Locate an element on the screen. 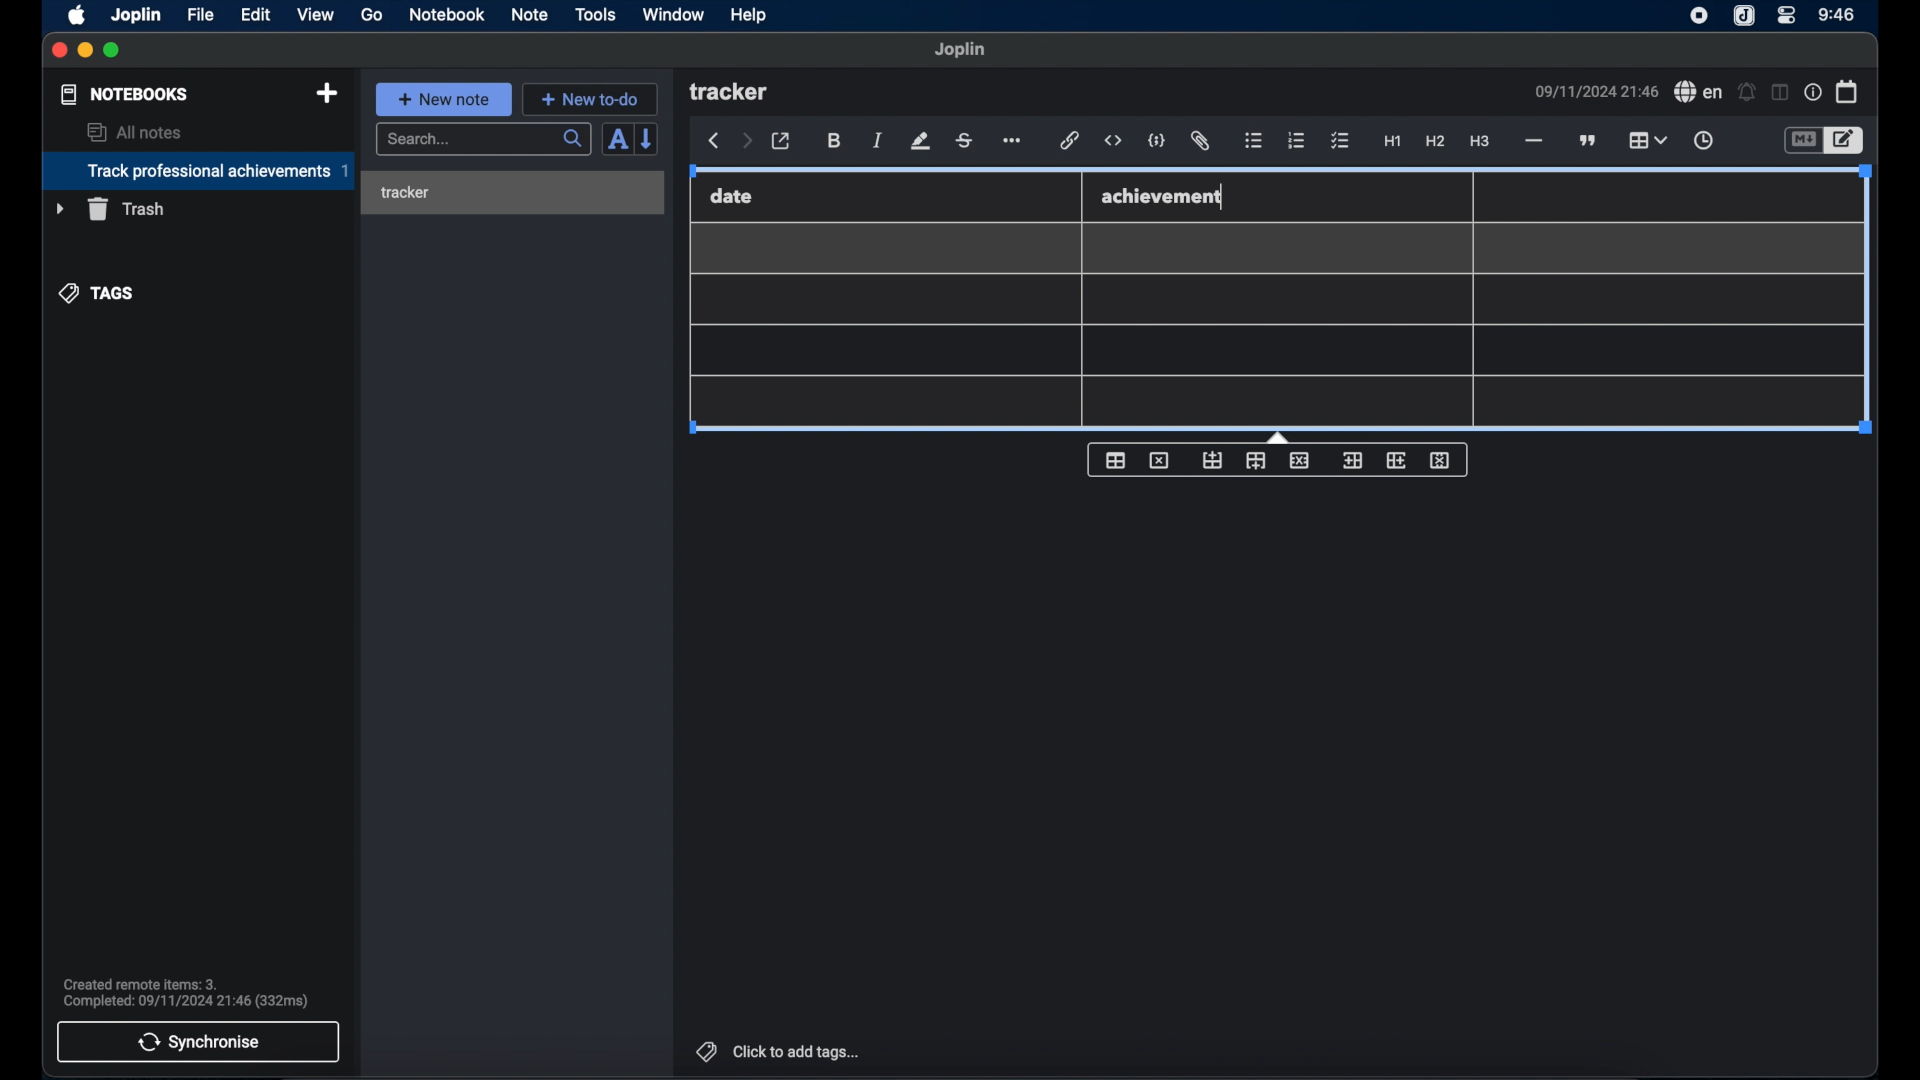 This screenshot has height=1080, width=1920. hyperlink is located at coordinates (1070, 141).